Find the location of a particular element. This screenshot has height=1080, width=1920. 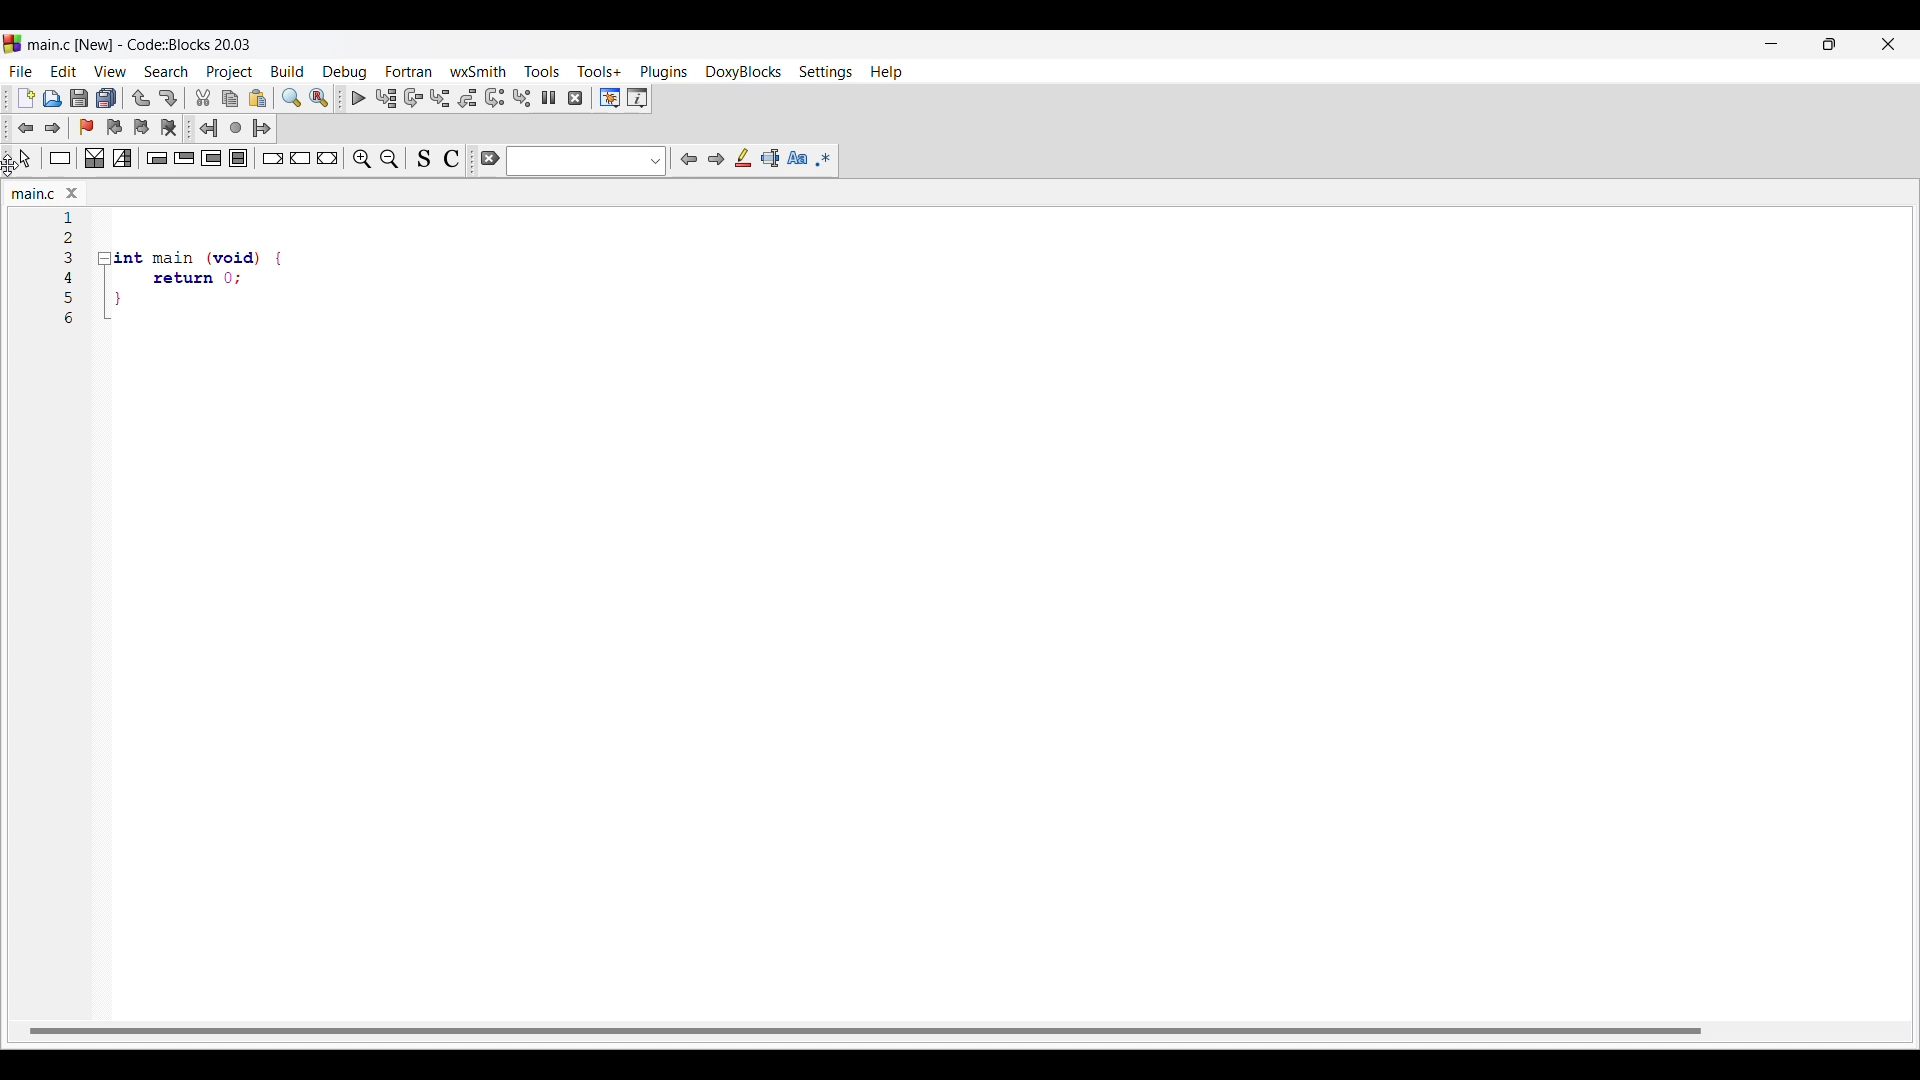

Step out is located at coordinates (468, 98).